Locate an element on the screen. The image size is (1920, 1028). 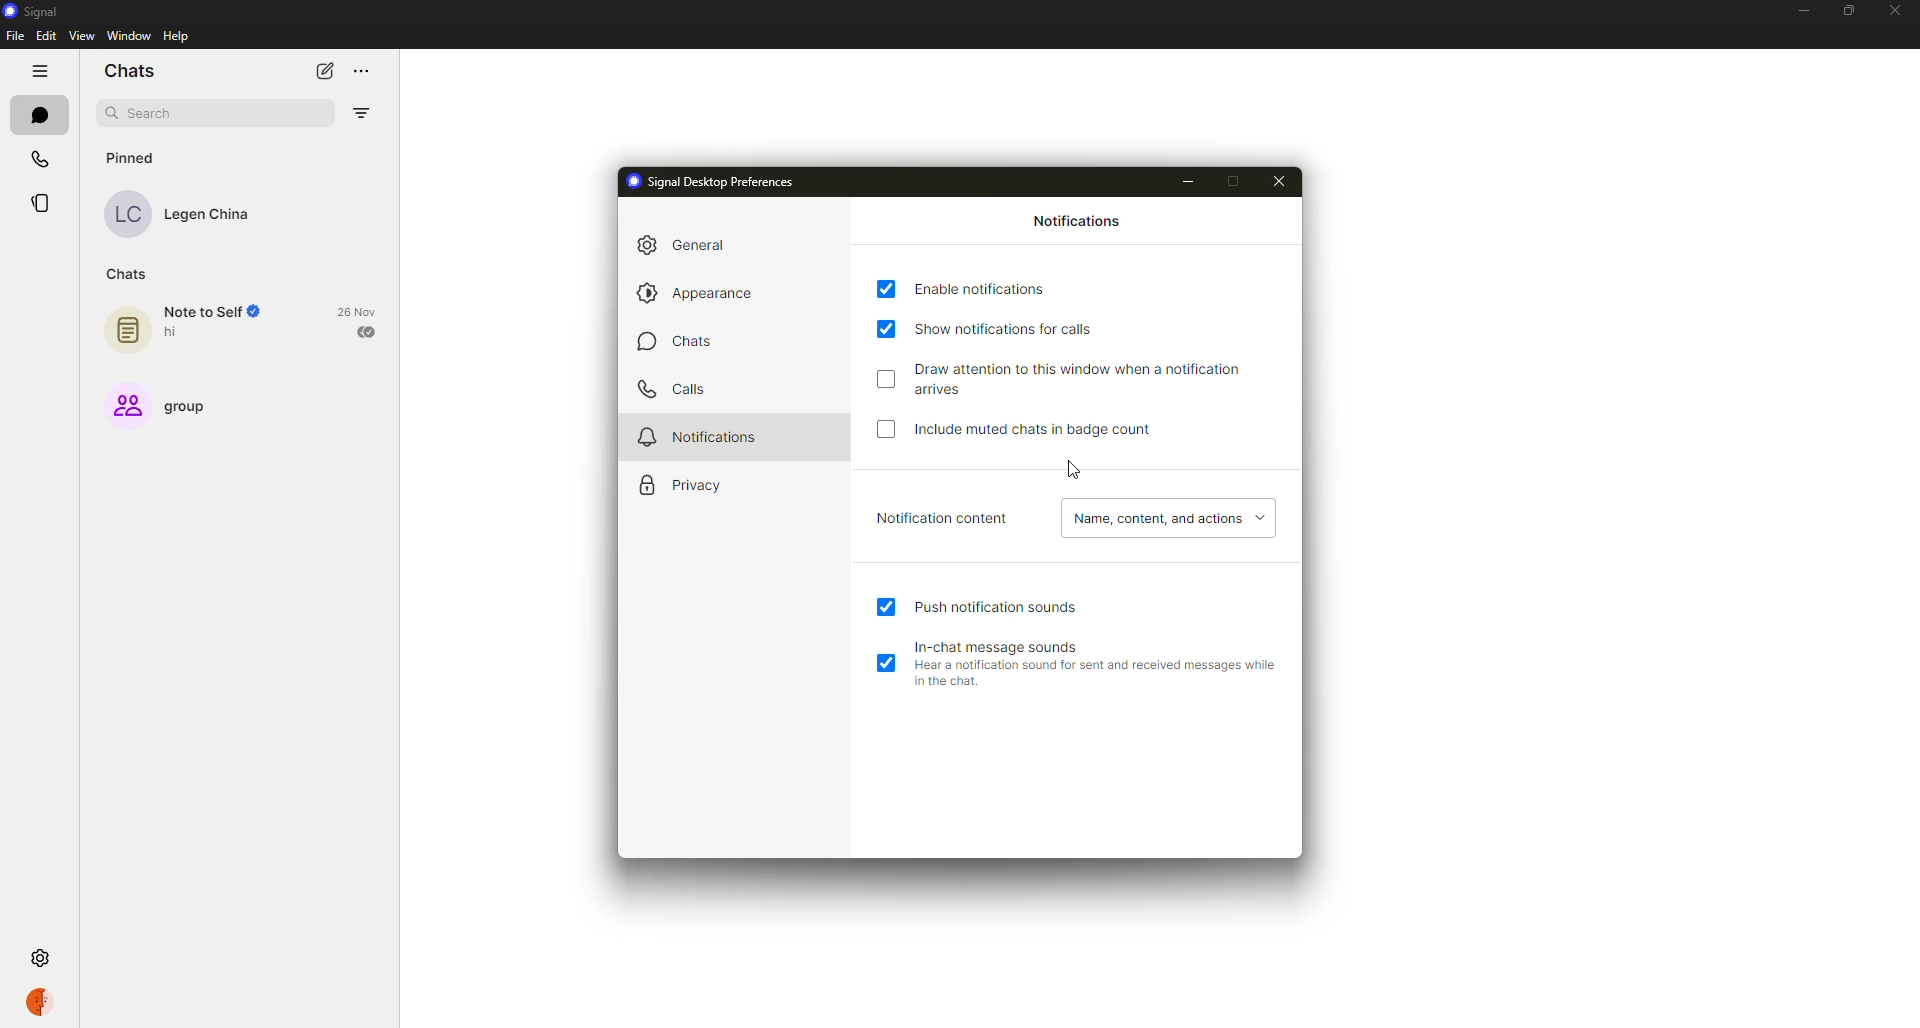
filter is located at coordinates (364, 109).